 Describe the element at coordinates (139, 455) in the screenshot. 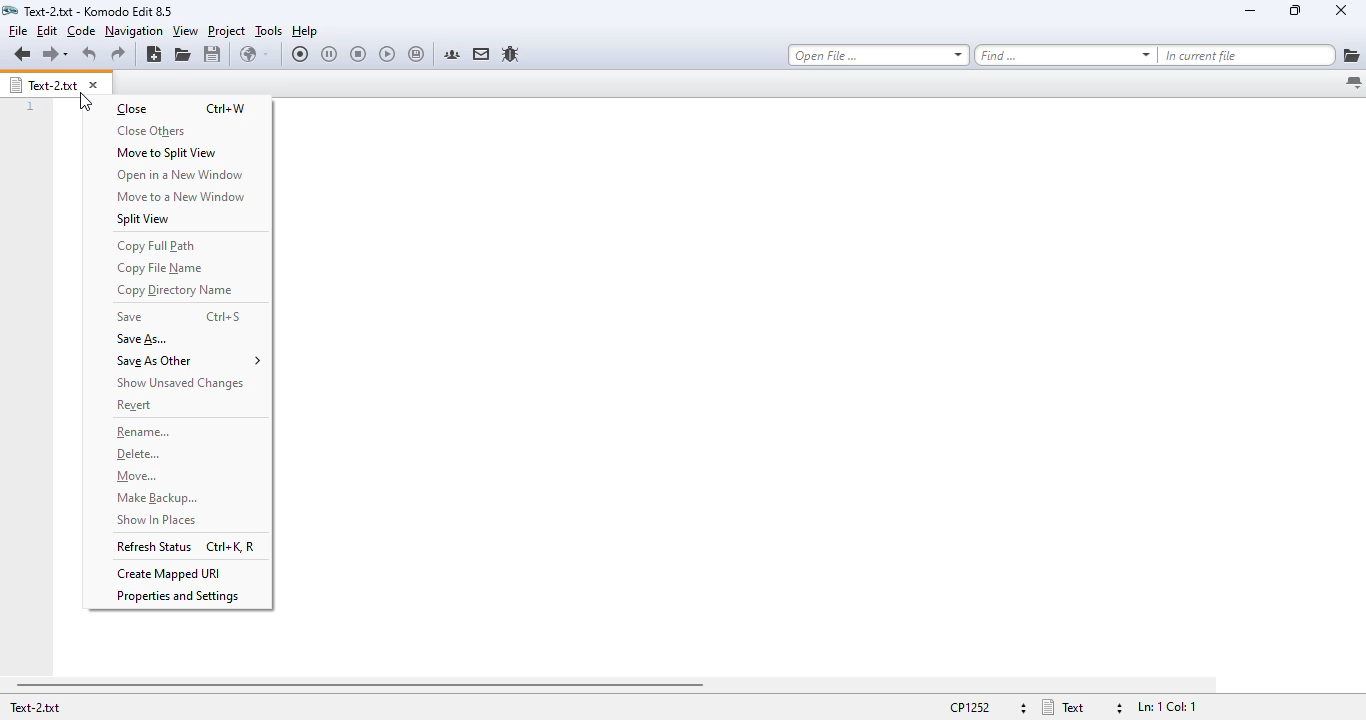

I see `delete` at that location.